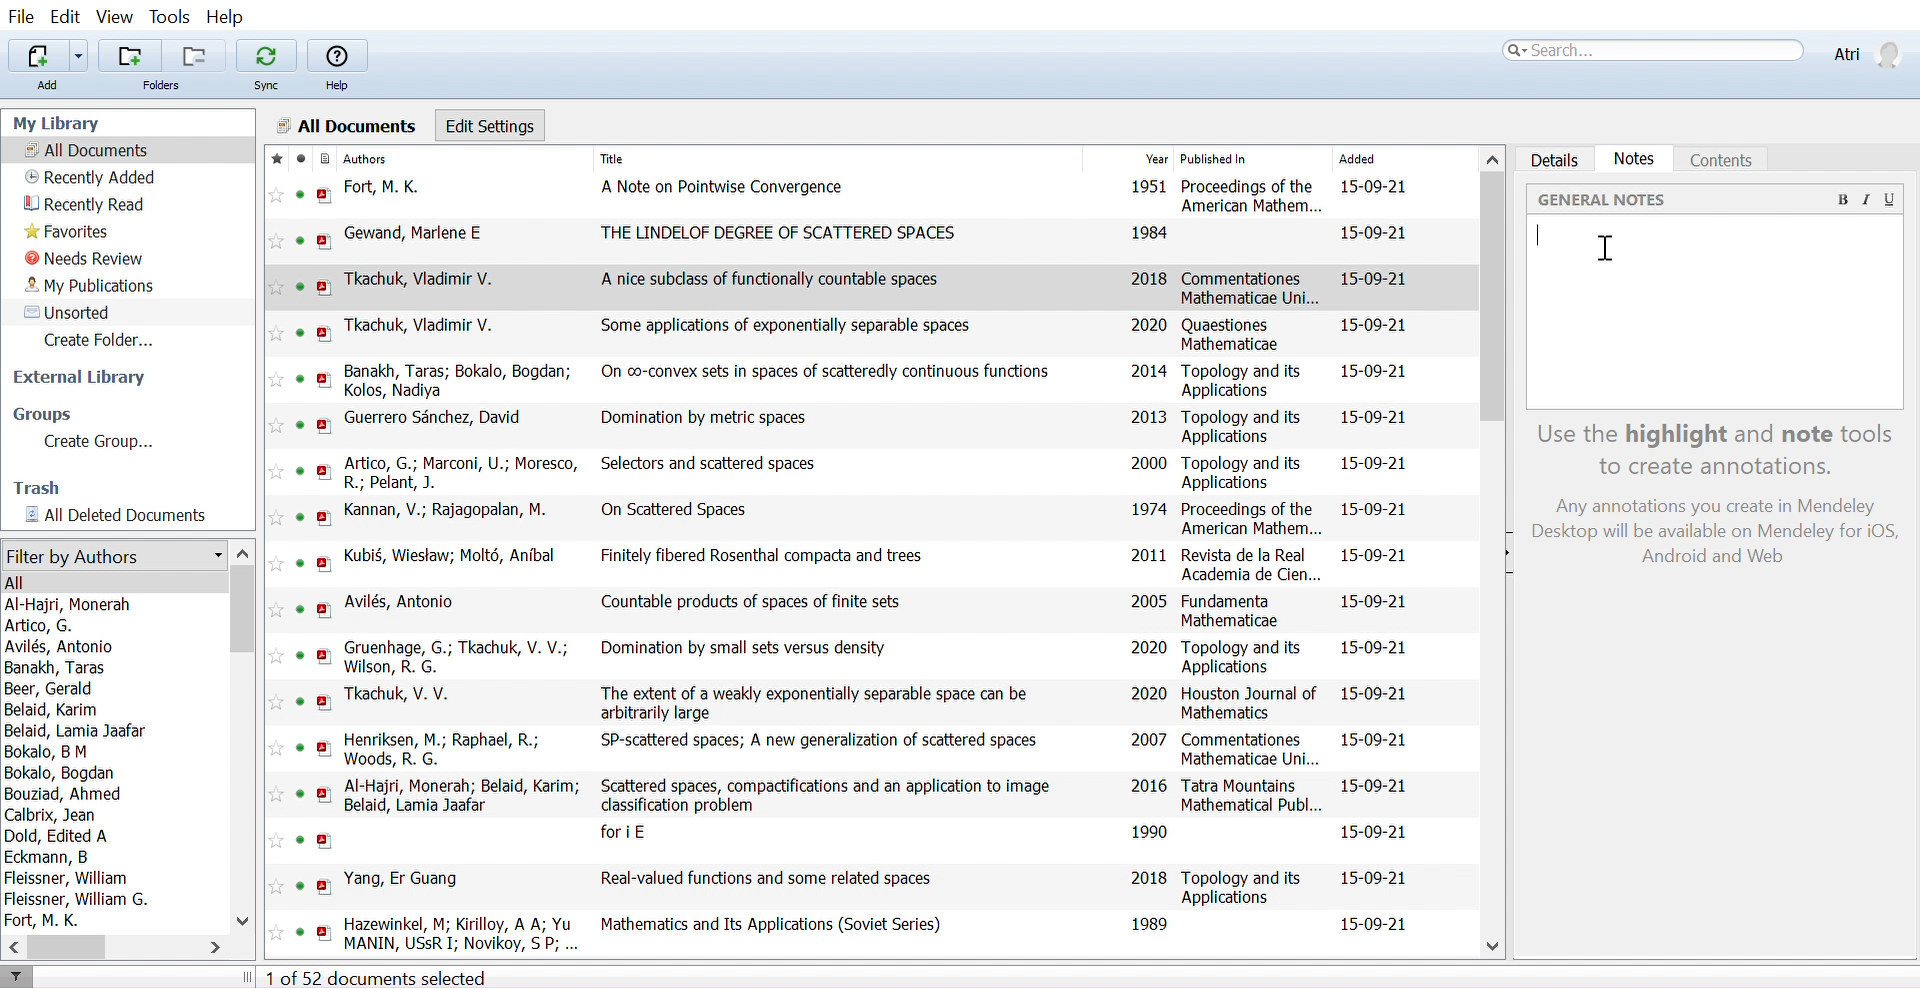 Image resolution: width=1920 pixels, height=988 pixels. I want to click on Add this reference to favorites, so click(277, 517).